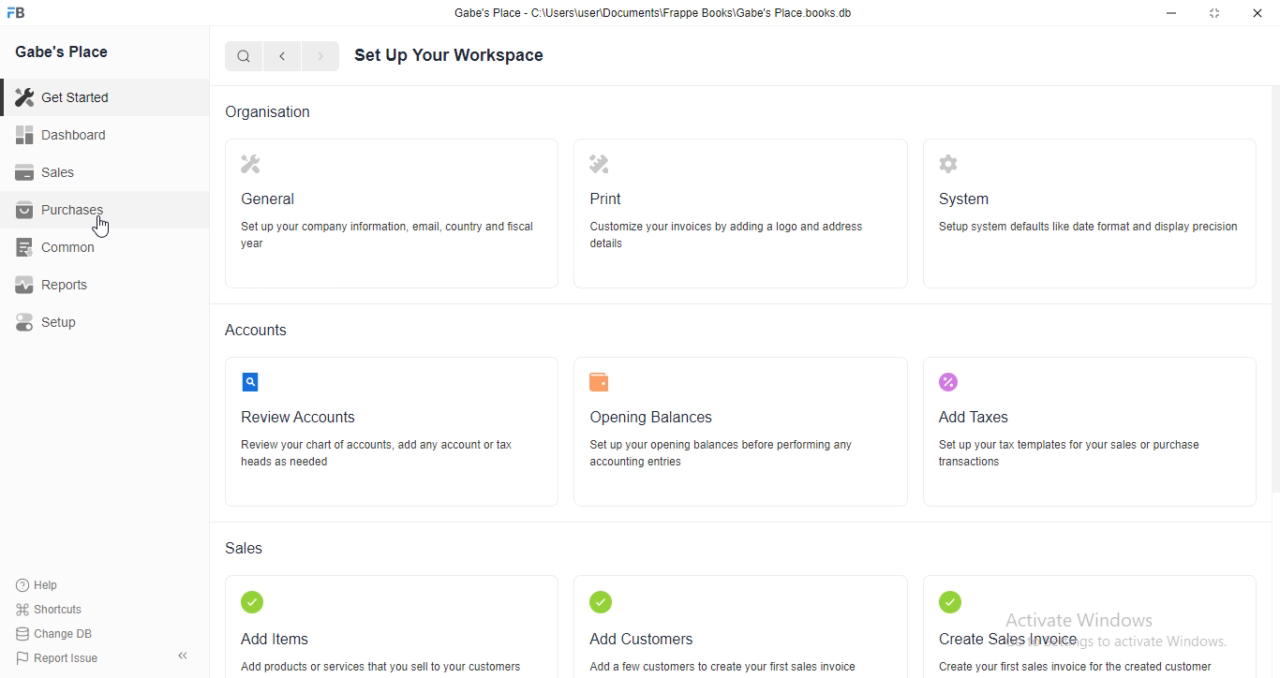  Describe the element at coordinates (602, 384) in the screenshot. I see `icon` at that location.